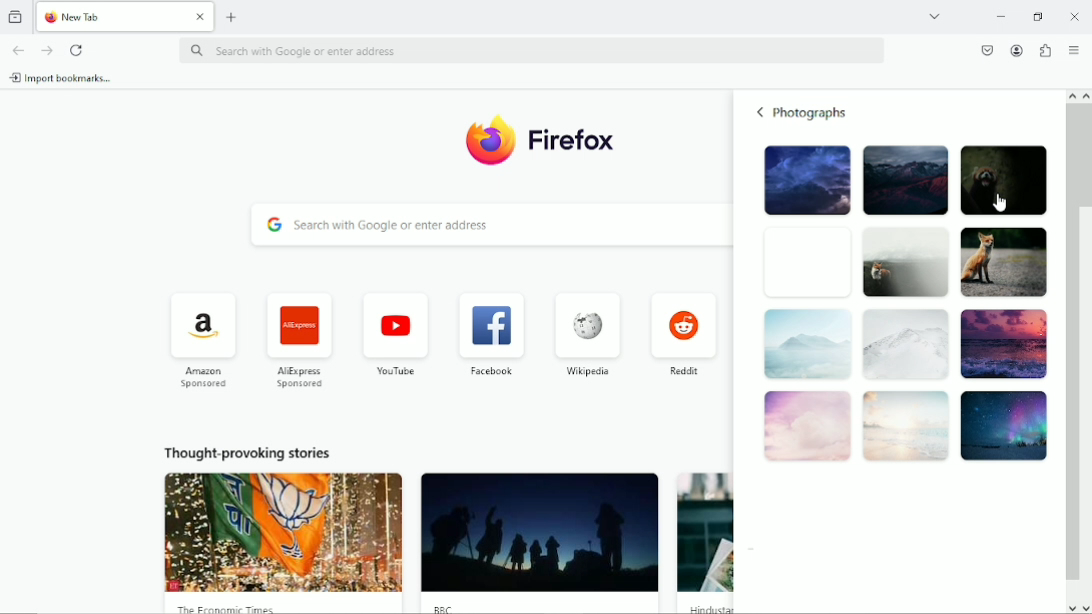  Describe the element at coordinates (585, 333) in the screenshot. I see `Wikipedia` at that location.